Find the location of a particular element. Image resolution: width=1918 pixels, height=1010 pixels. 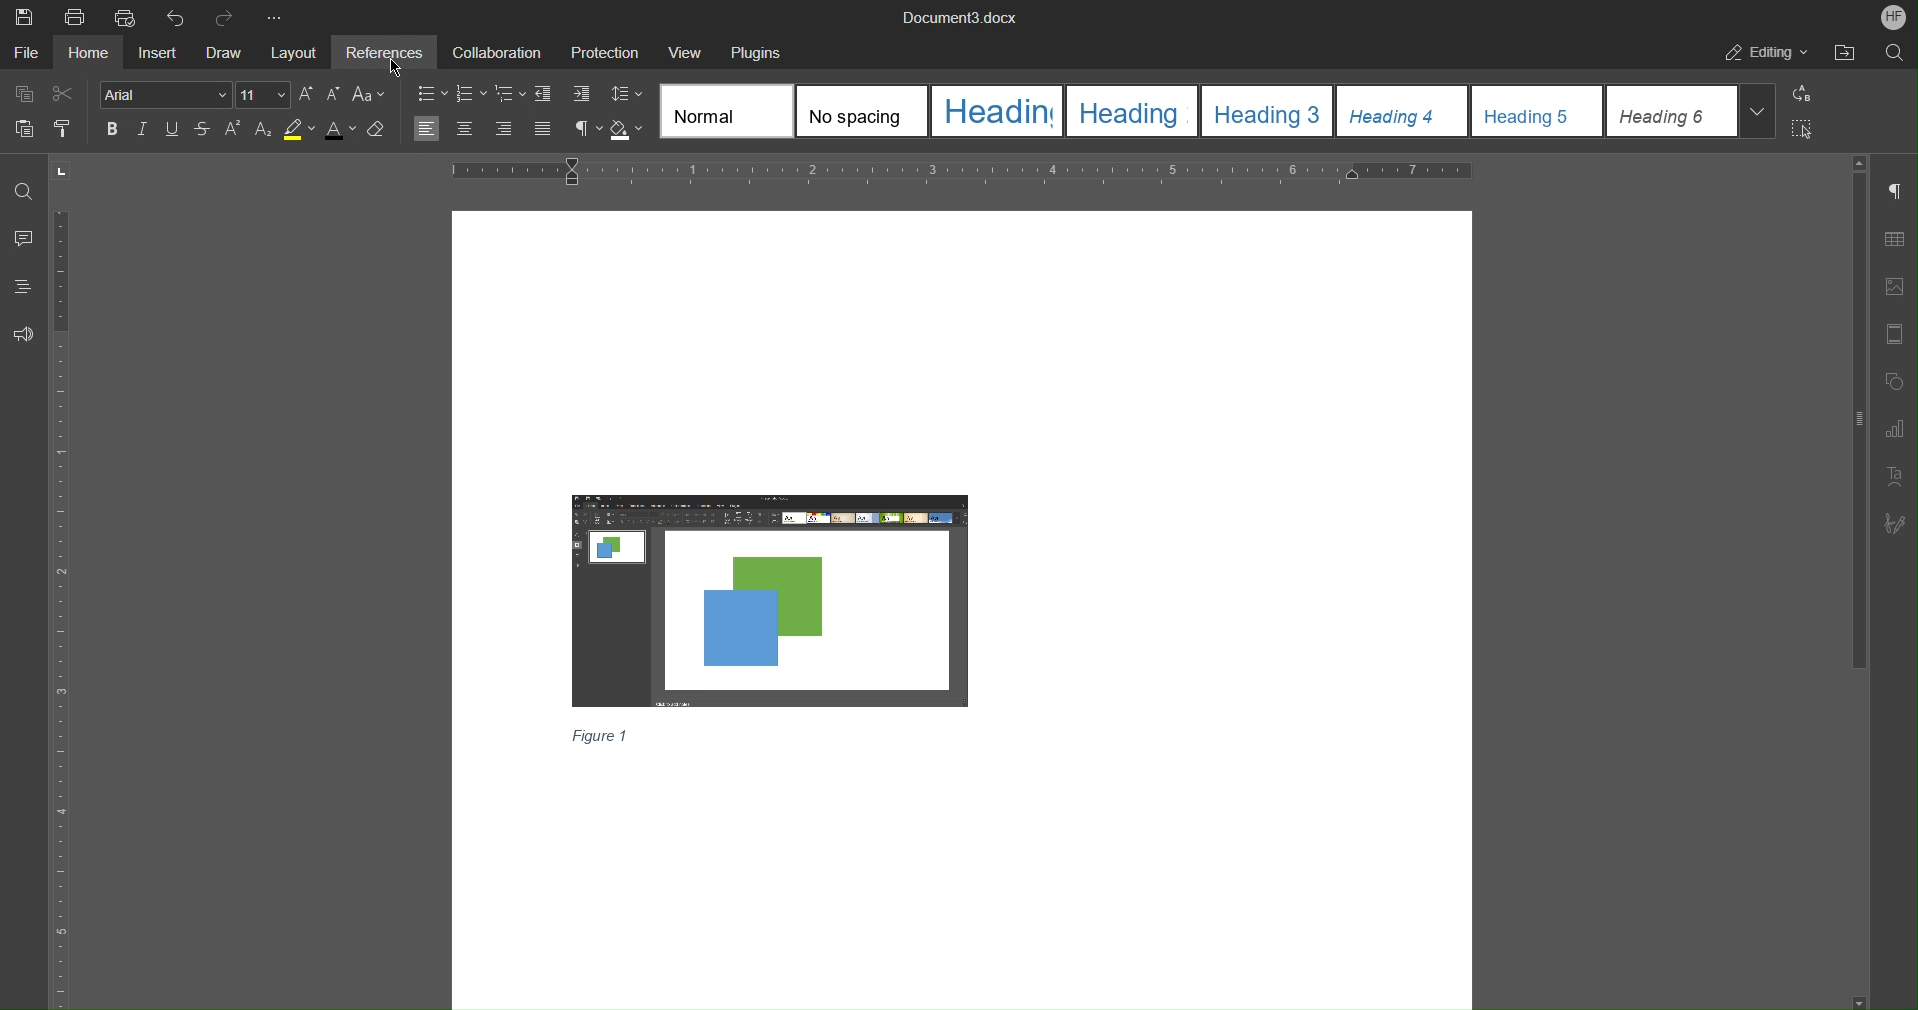

Image is located at coordinates (769, 604).